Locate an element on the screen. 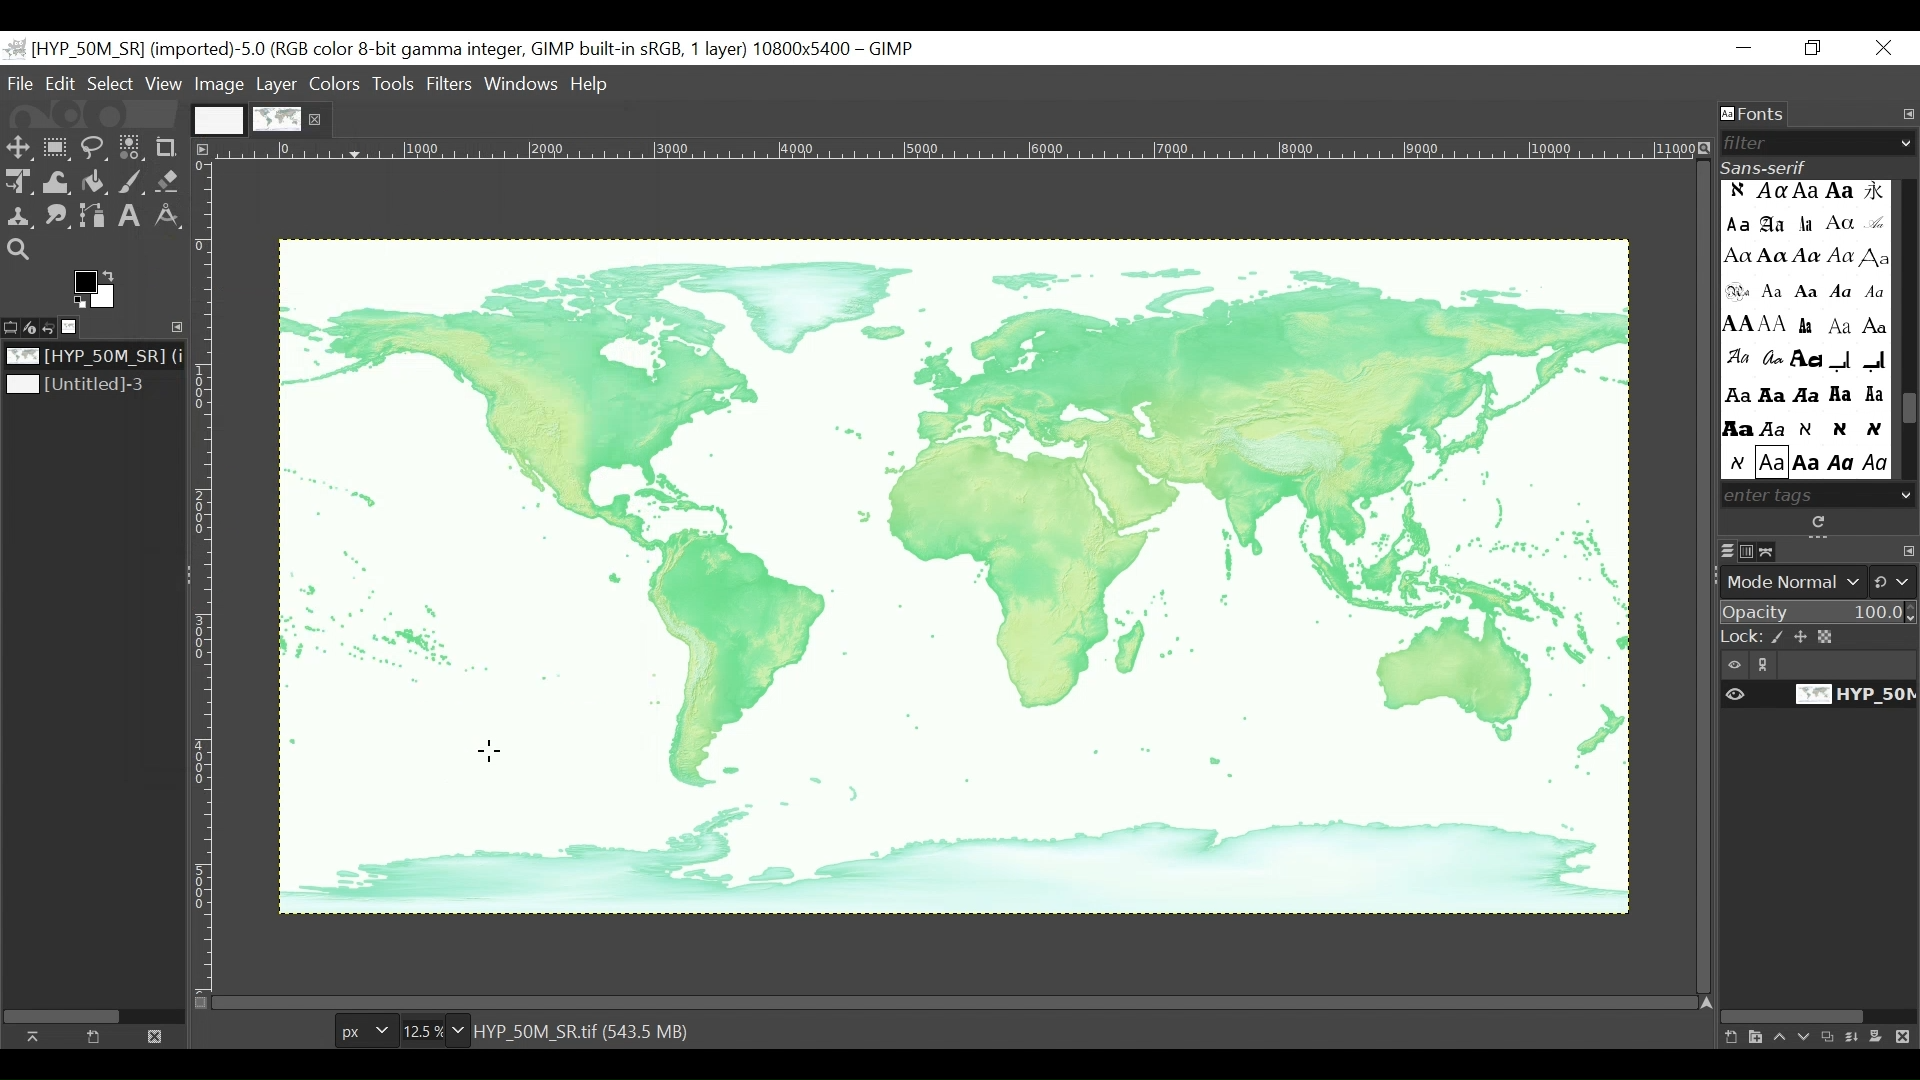 The height and width of the screenshot is (1080, 1920). Smudge Tool is located at coordinates (55, 218).